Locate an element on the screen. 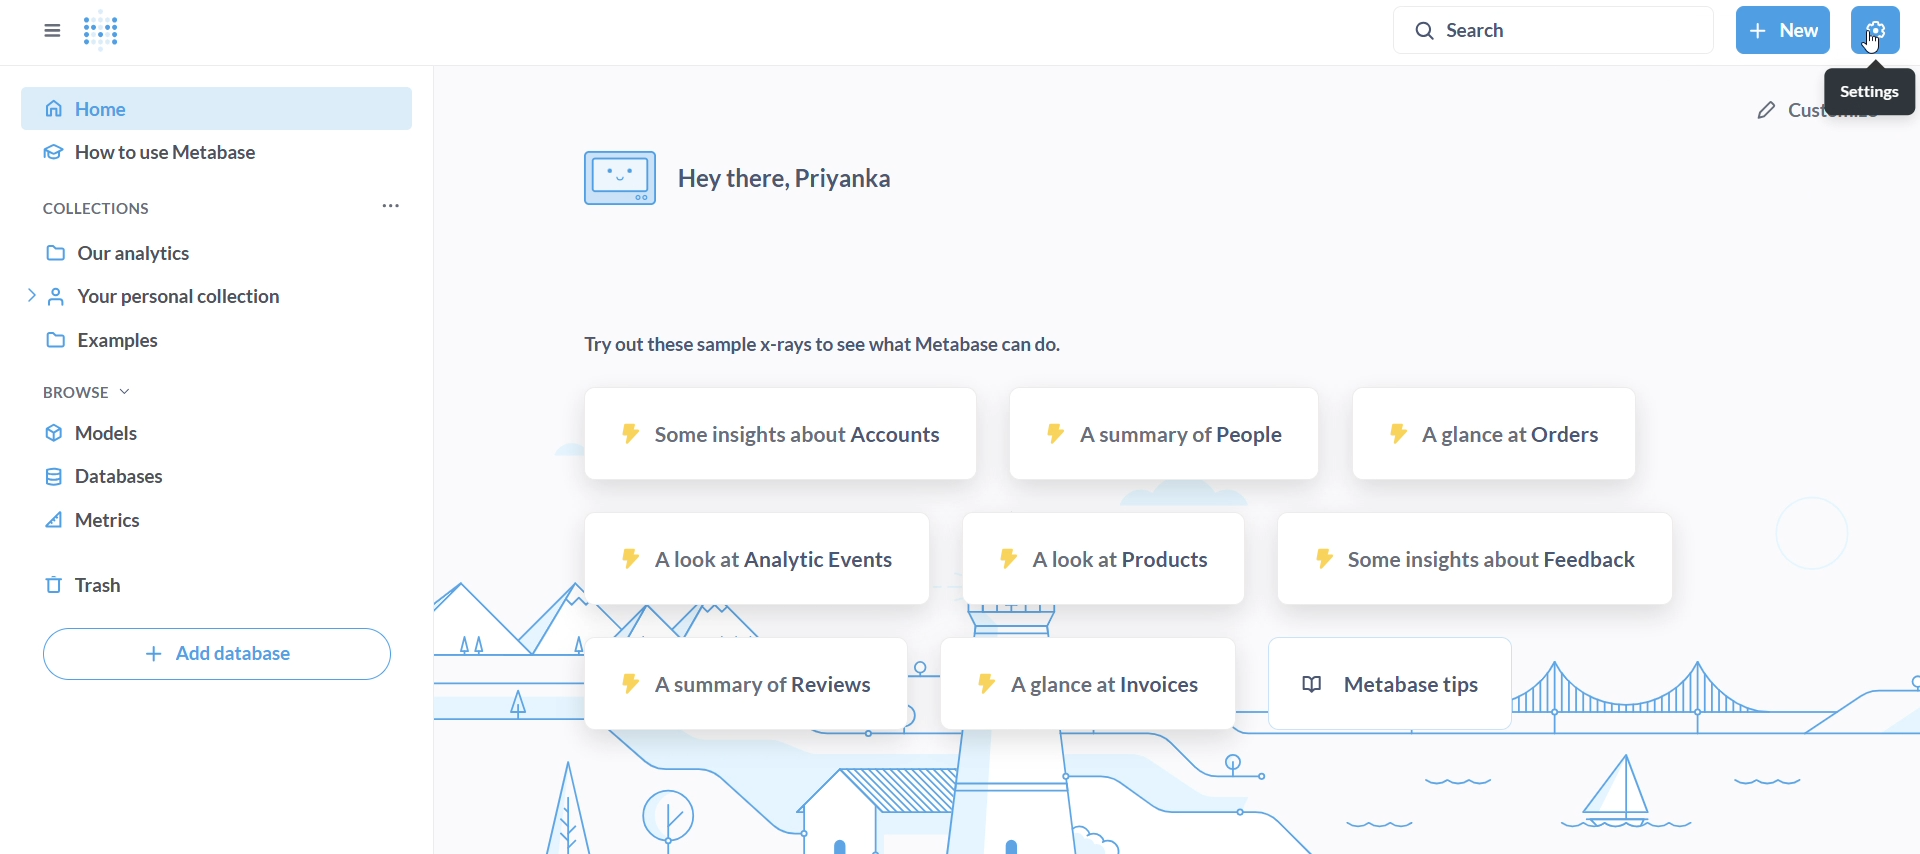 The height and width of the screenshot is (854, 1920). a summary of people is located at coordinates (1167, 438).